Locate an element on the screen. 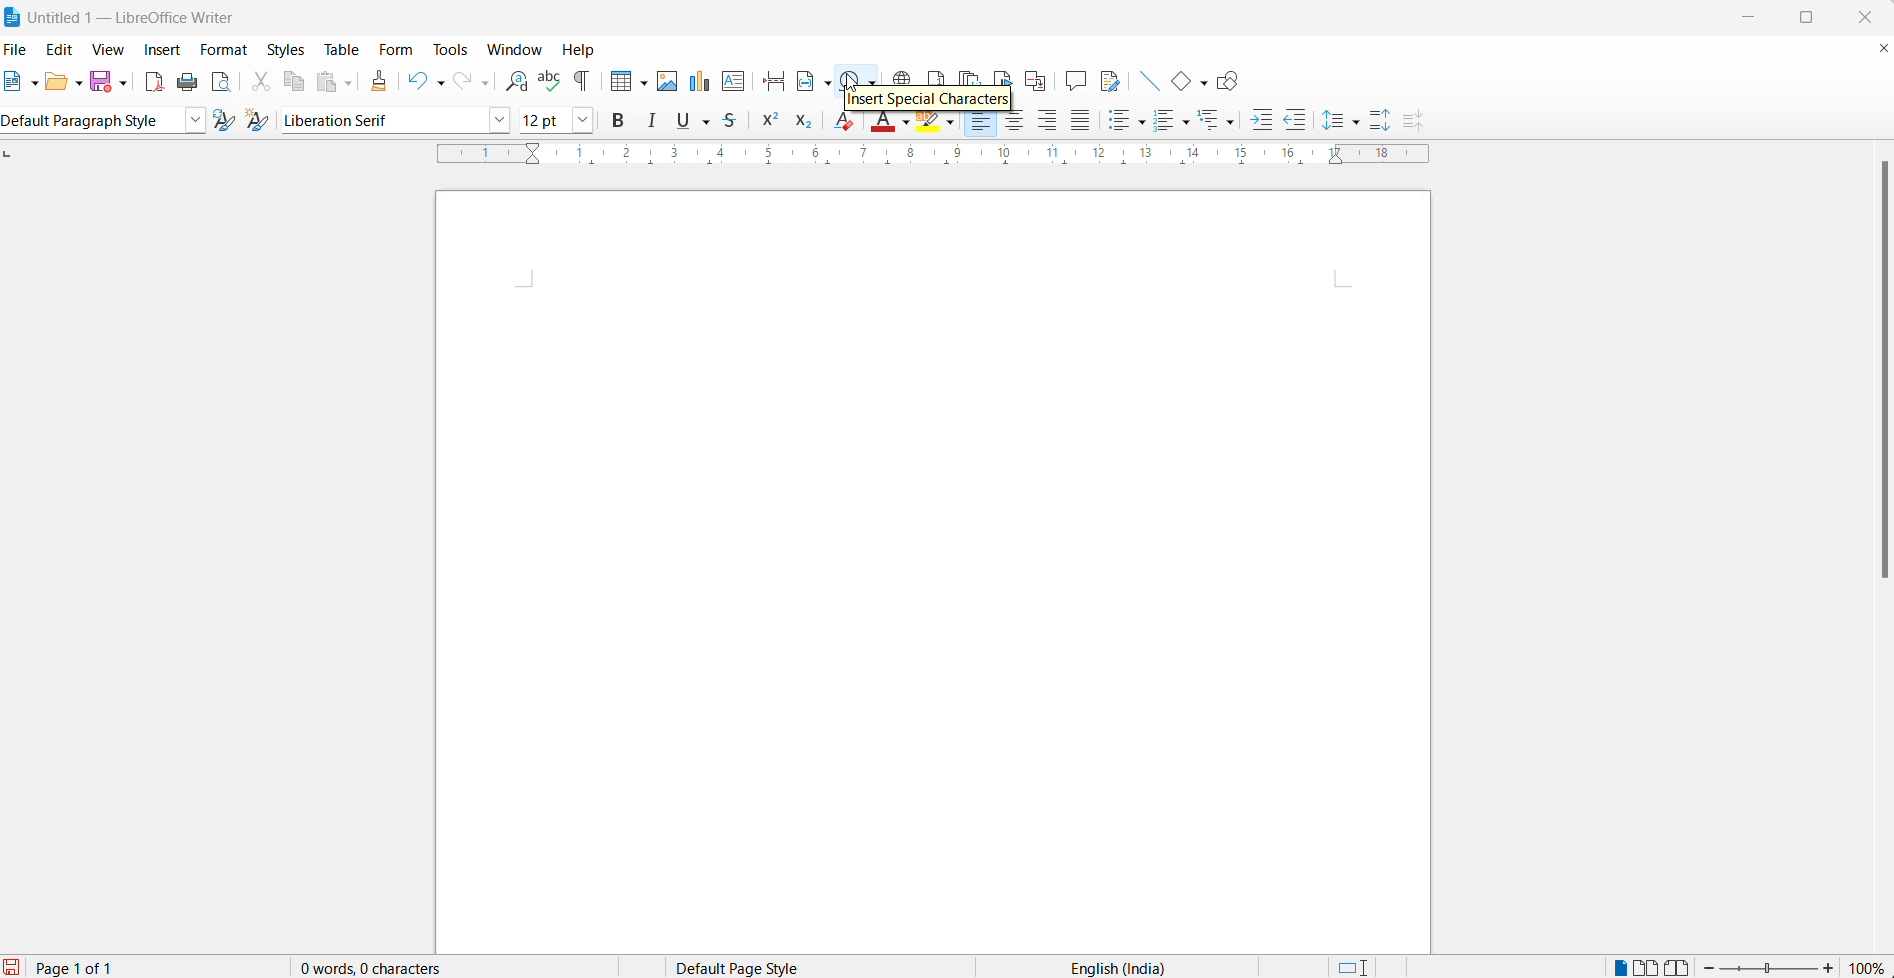 This screenshot has width=1894, height=978. inert cross-reference` is located at coordinates (1040, 80).